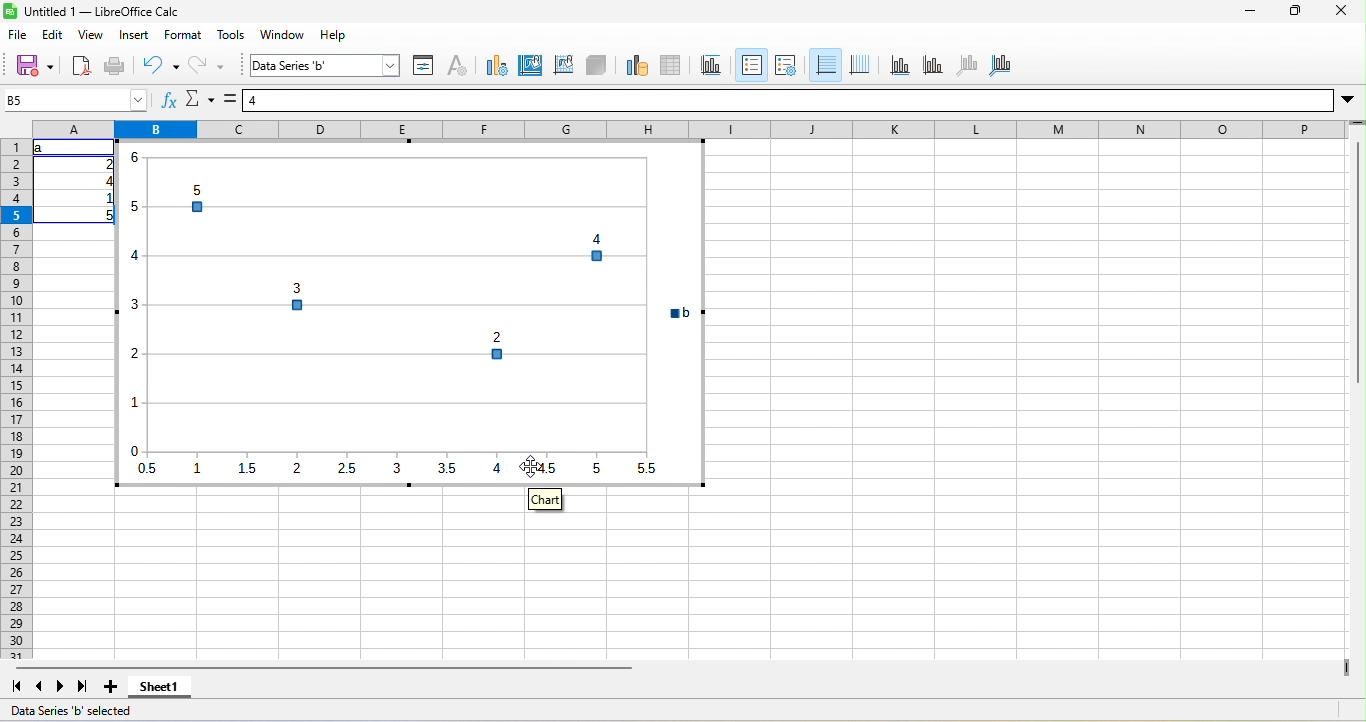 This screenshot has width=1366, height=722. I want to click on all axes, so click(1000, 67).